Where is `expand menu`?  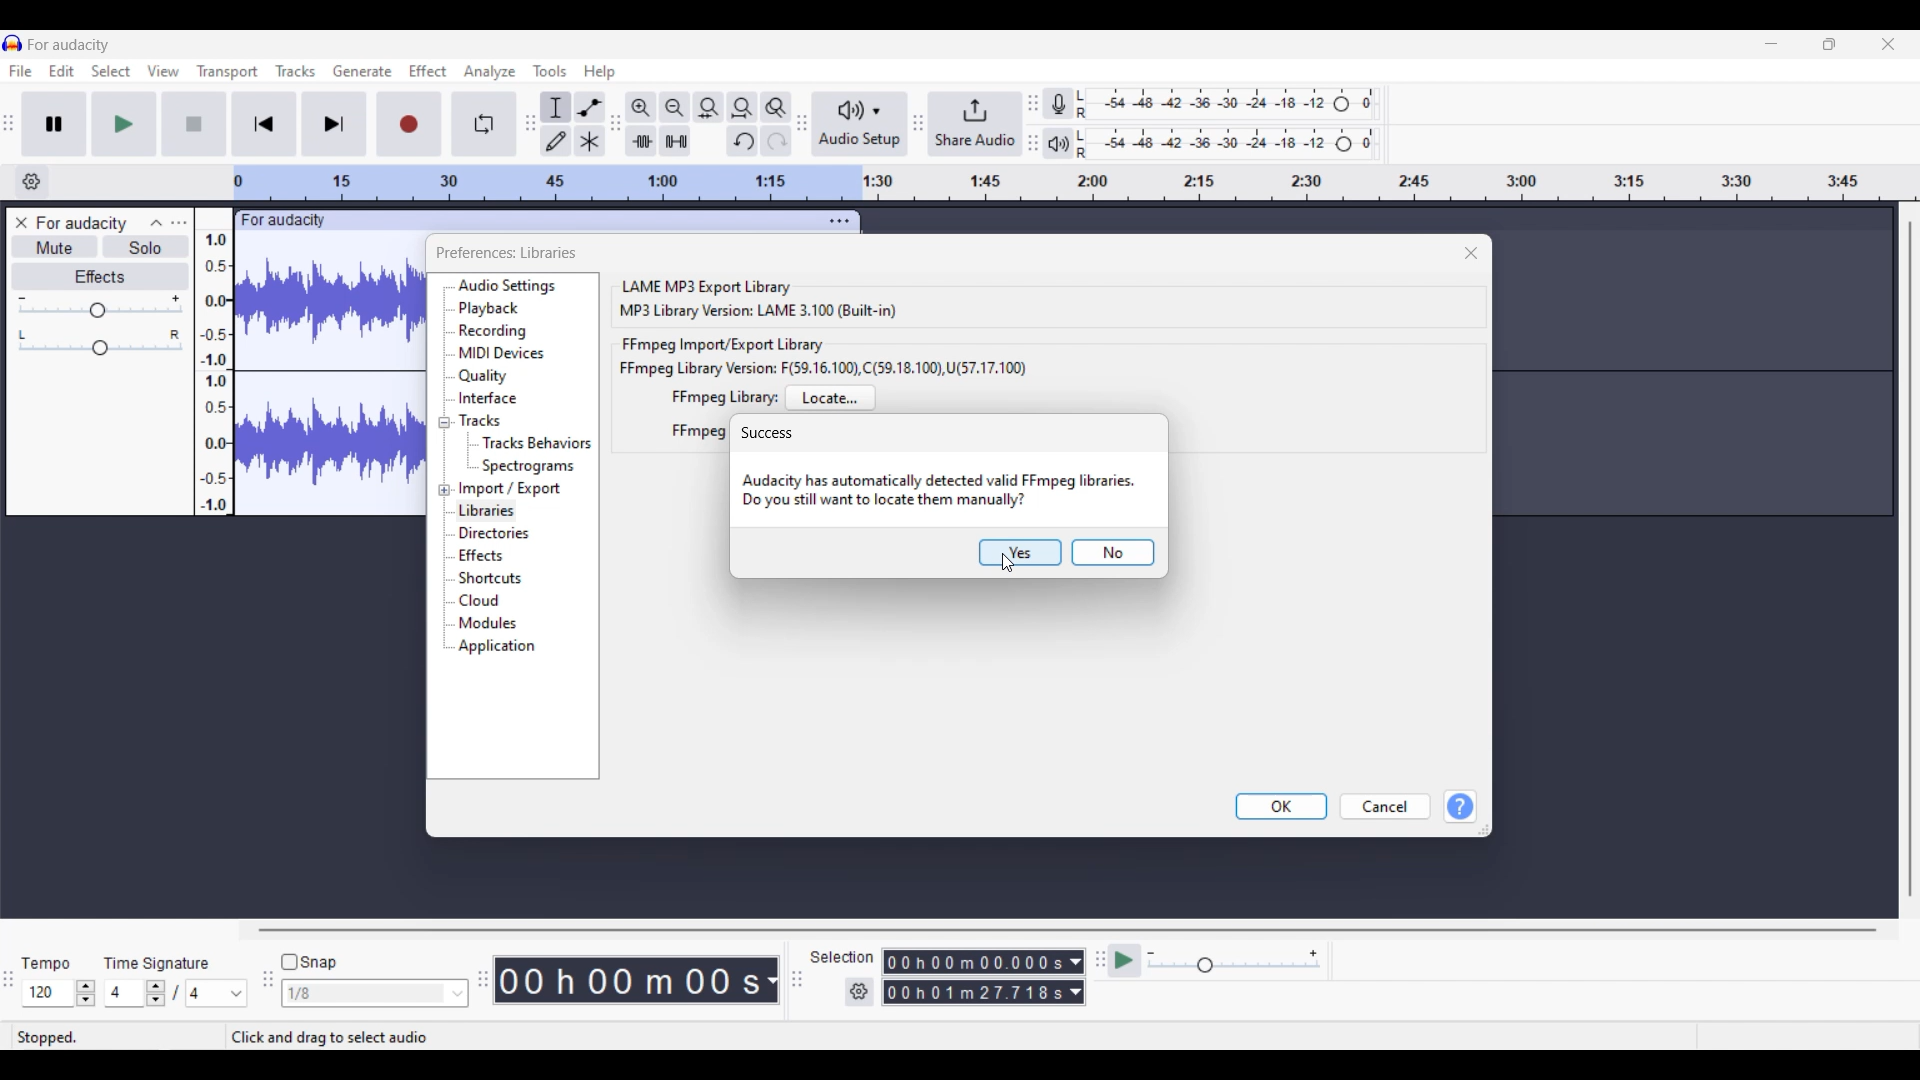
expand menu is located at coordinates (443, 456).